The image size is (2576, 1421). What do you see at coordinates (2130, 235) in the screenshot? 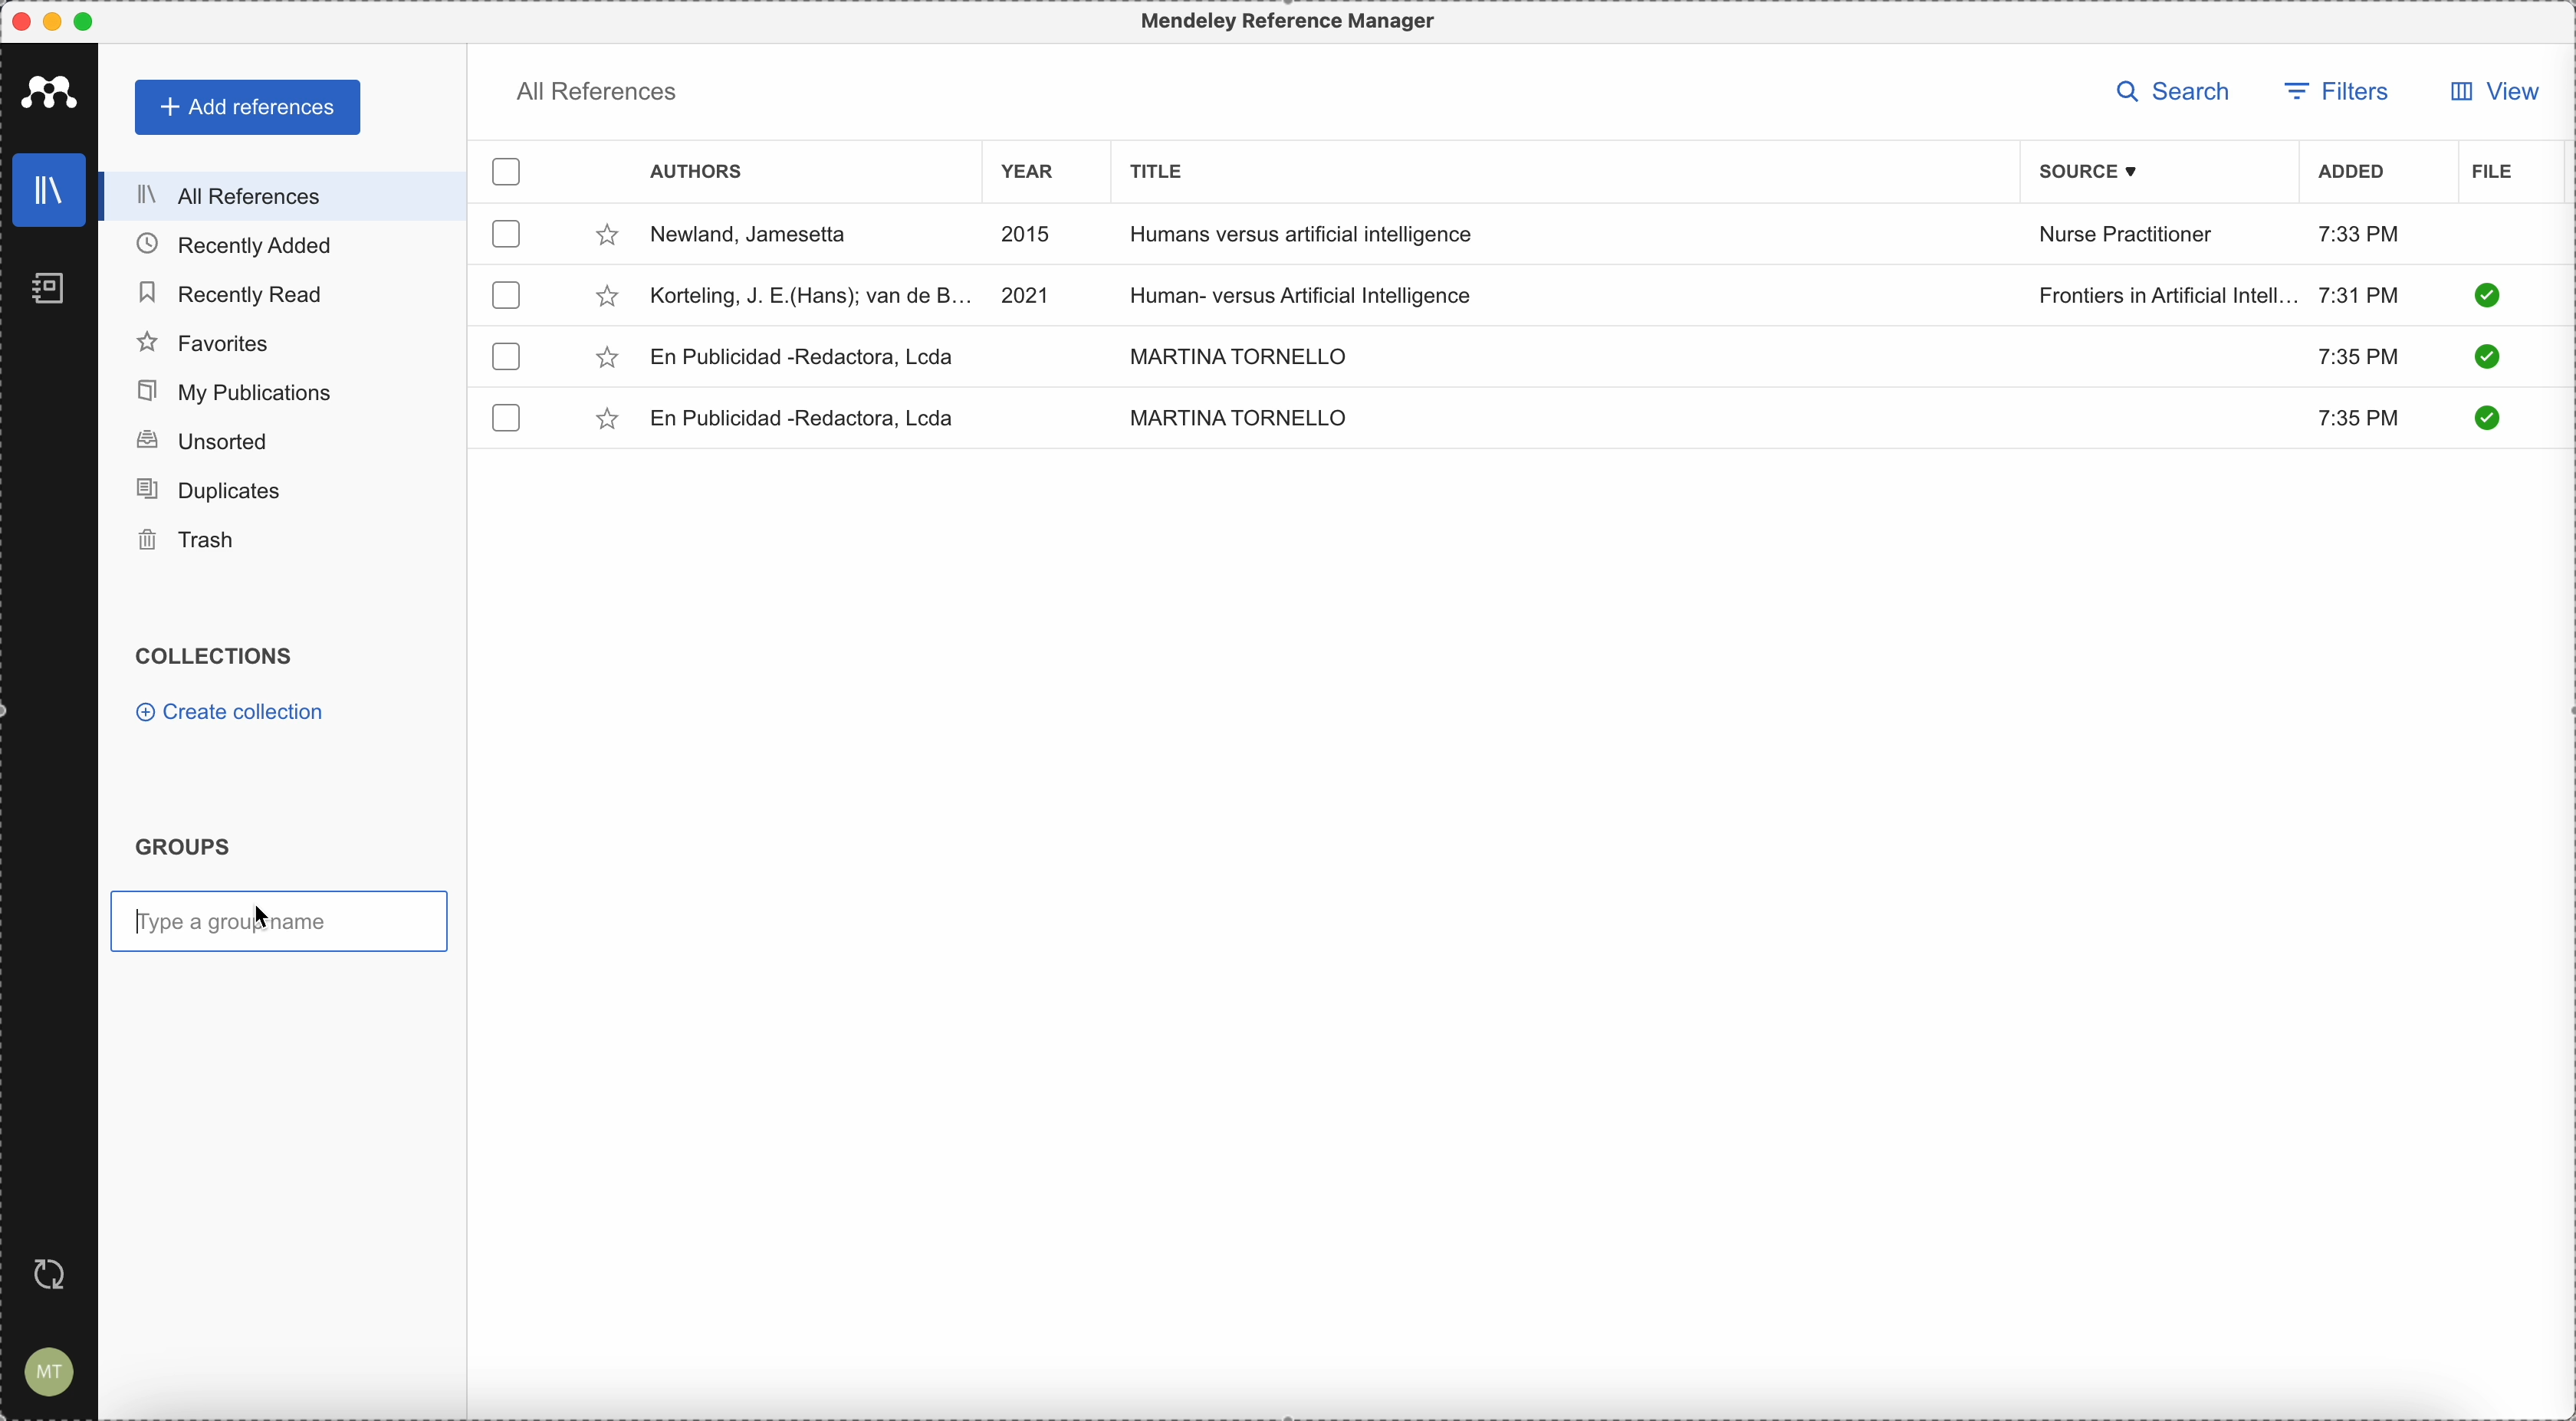
I see `Nurse Practitioner` at bounding box center [2130, 235].